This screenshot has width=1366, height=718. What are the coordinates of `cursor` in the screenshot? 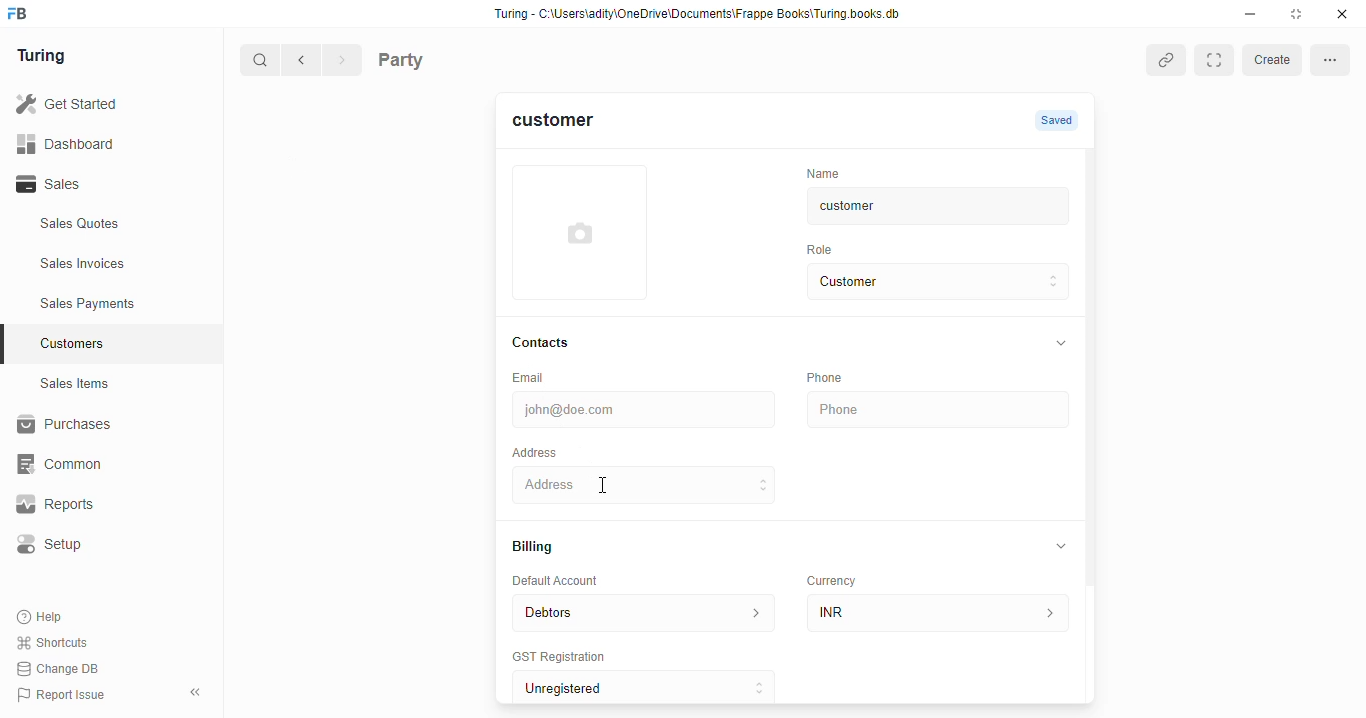 It's located at (606, 488).